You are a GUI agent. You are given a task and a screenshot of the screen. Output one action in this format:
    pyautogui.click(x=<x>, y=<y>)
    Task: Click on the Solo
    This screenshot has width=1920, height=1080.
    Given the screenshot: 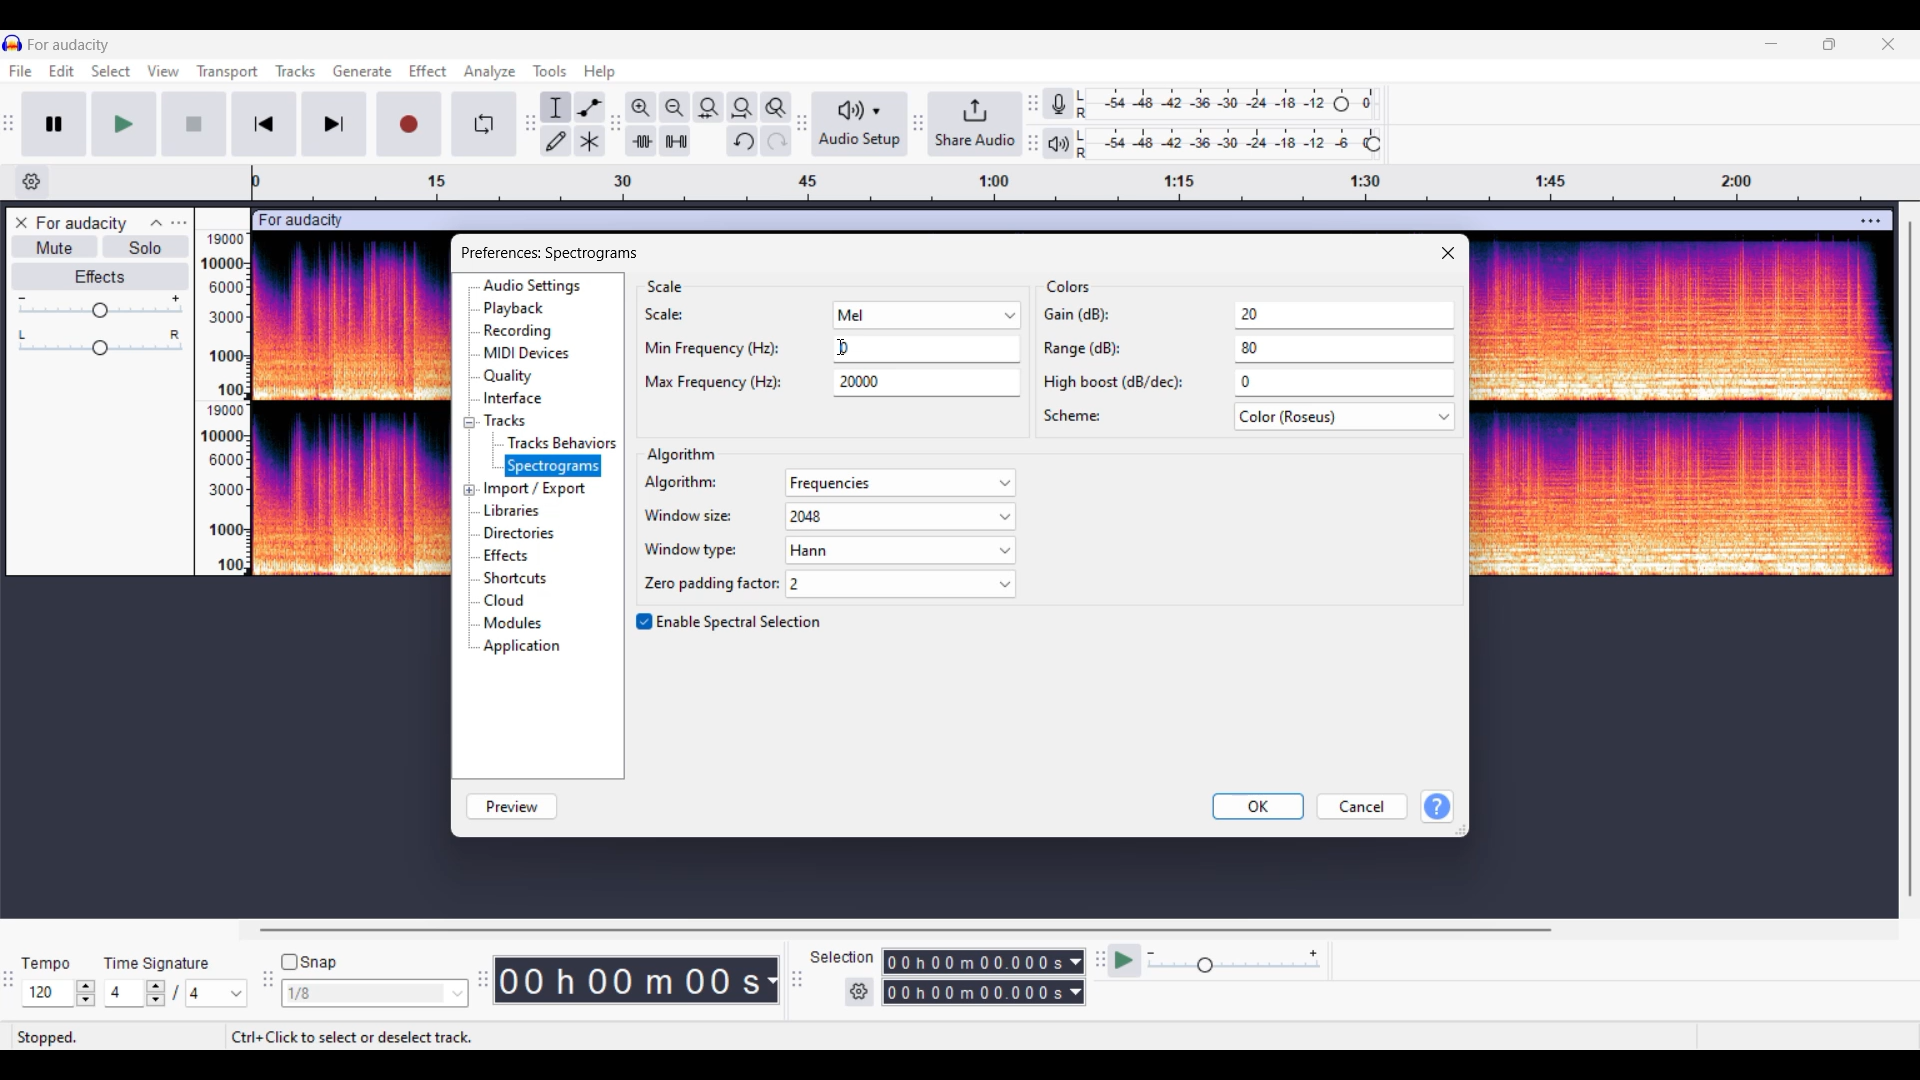 What is the action you would take?
    pyautogui.click(x=146, y=247)
    